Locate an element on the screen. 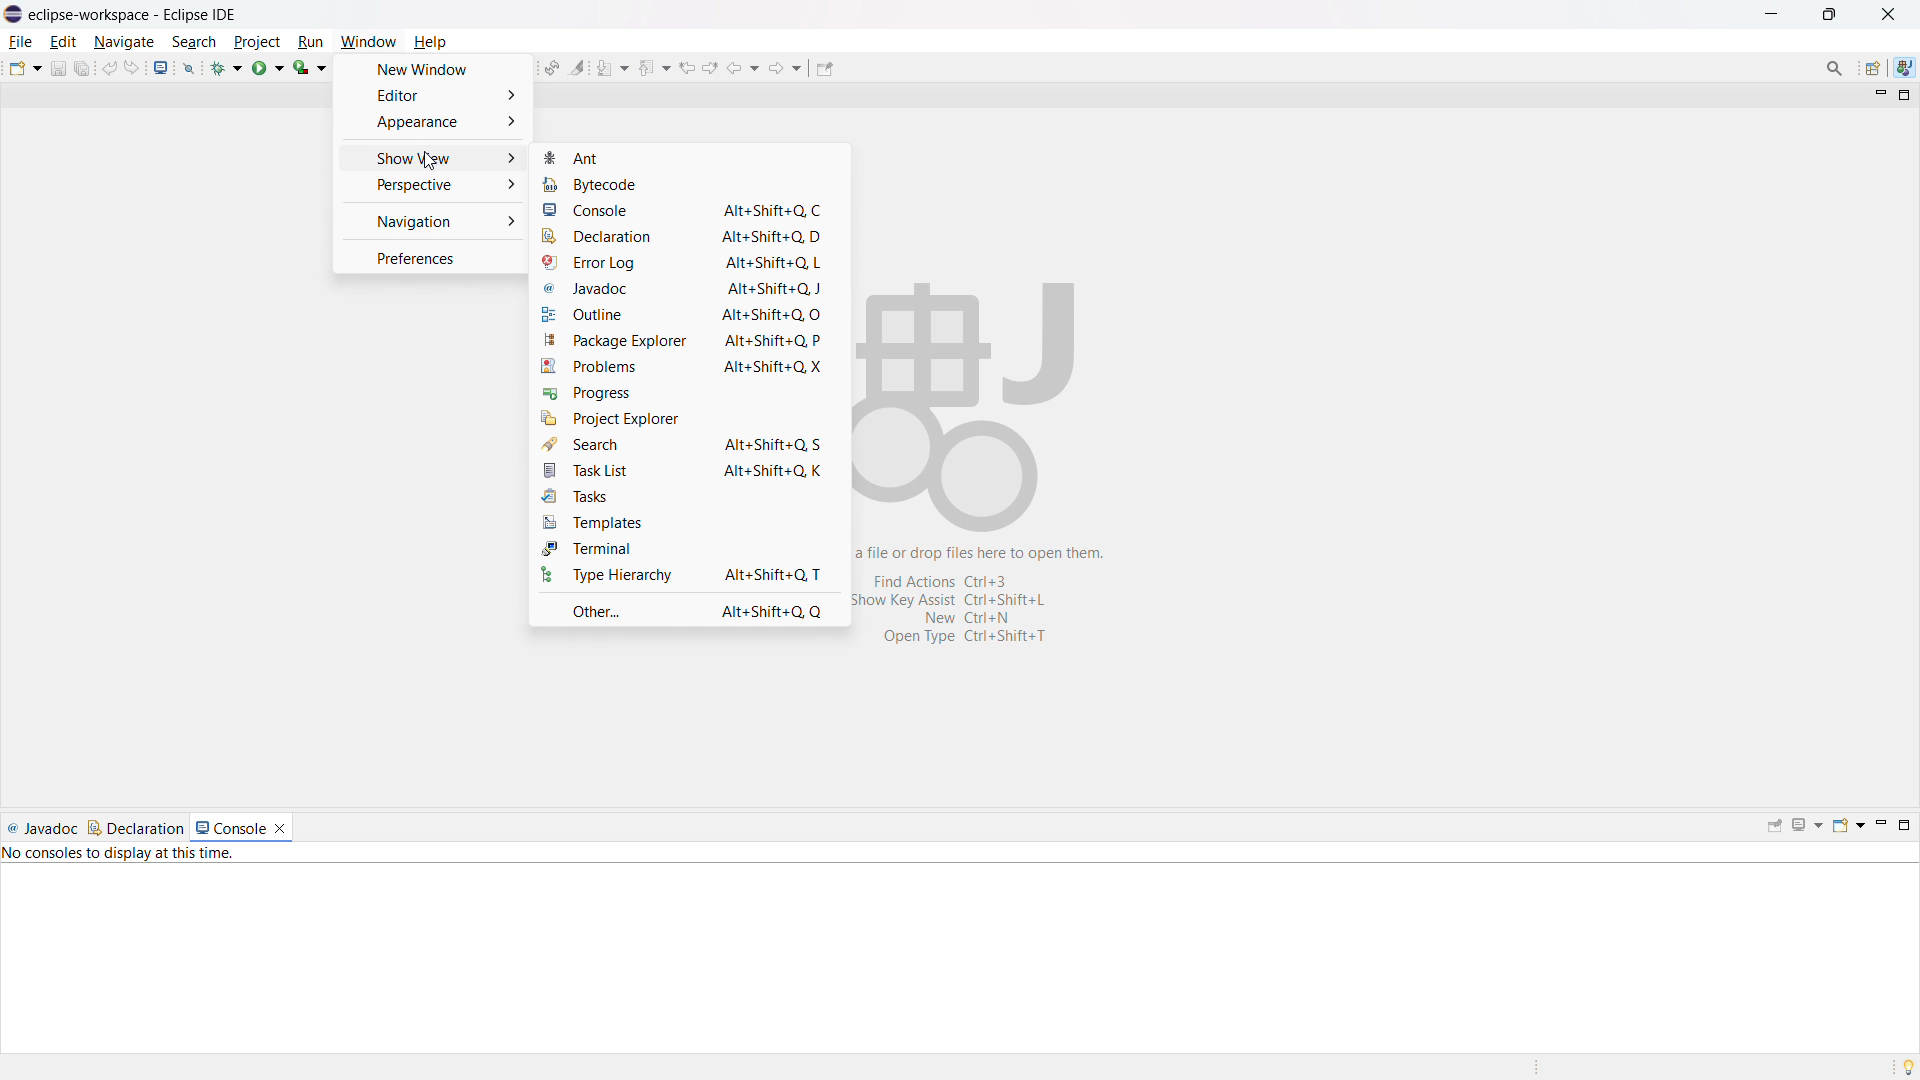  type hierarchy is located at coordinates (689, 575).